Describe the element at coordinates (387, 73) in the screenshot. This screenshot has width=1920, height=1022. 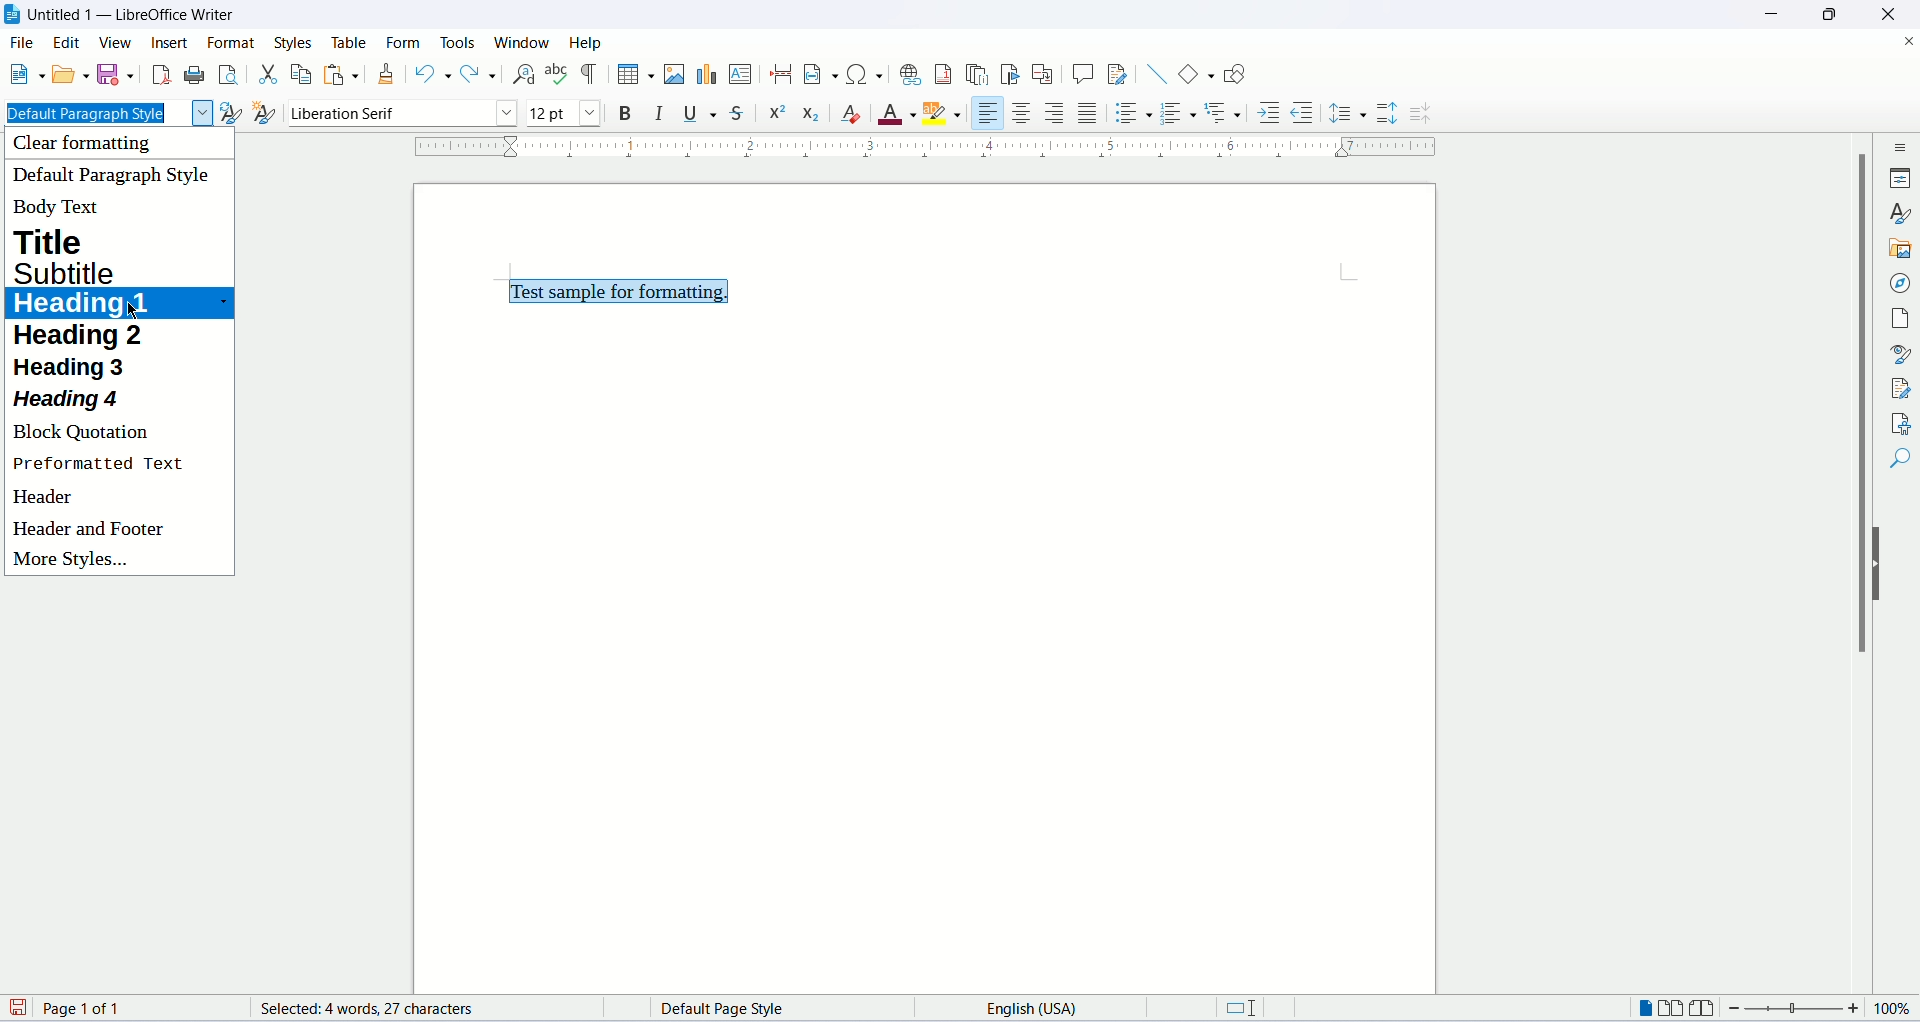
I see `clone formatting` at that location.